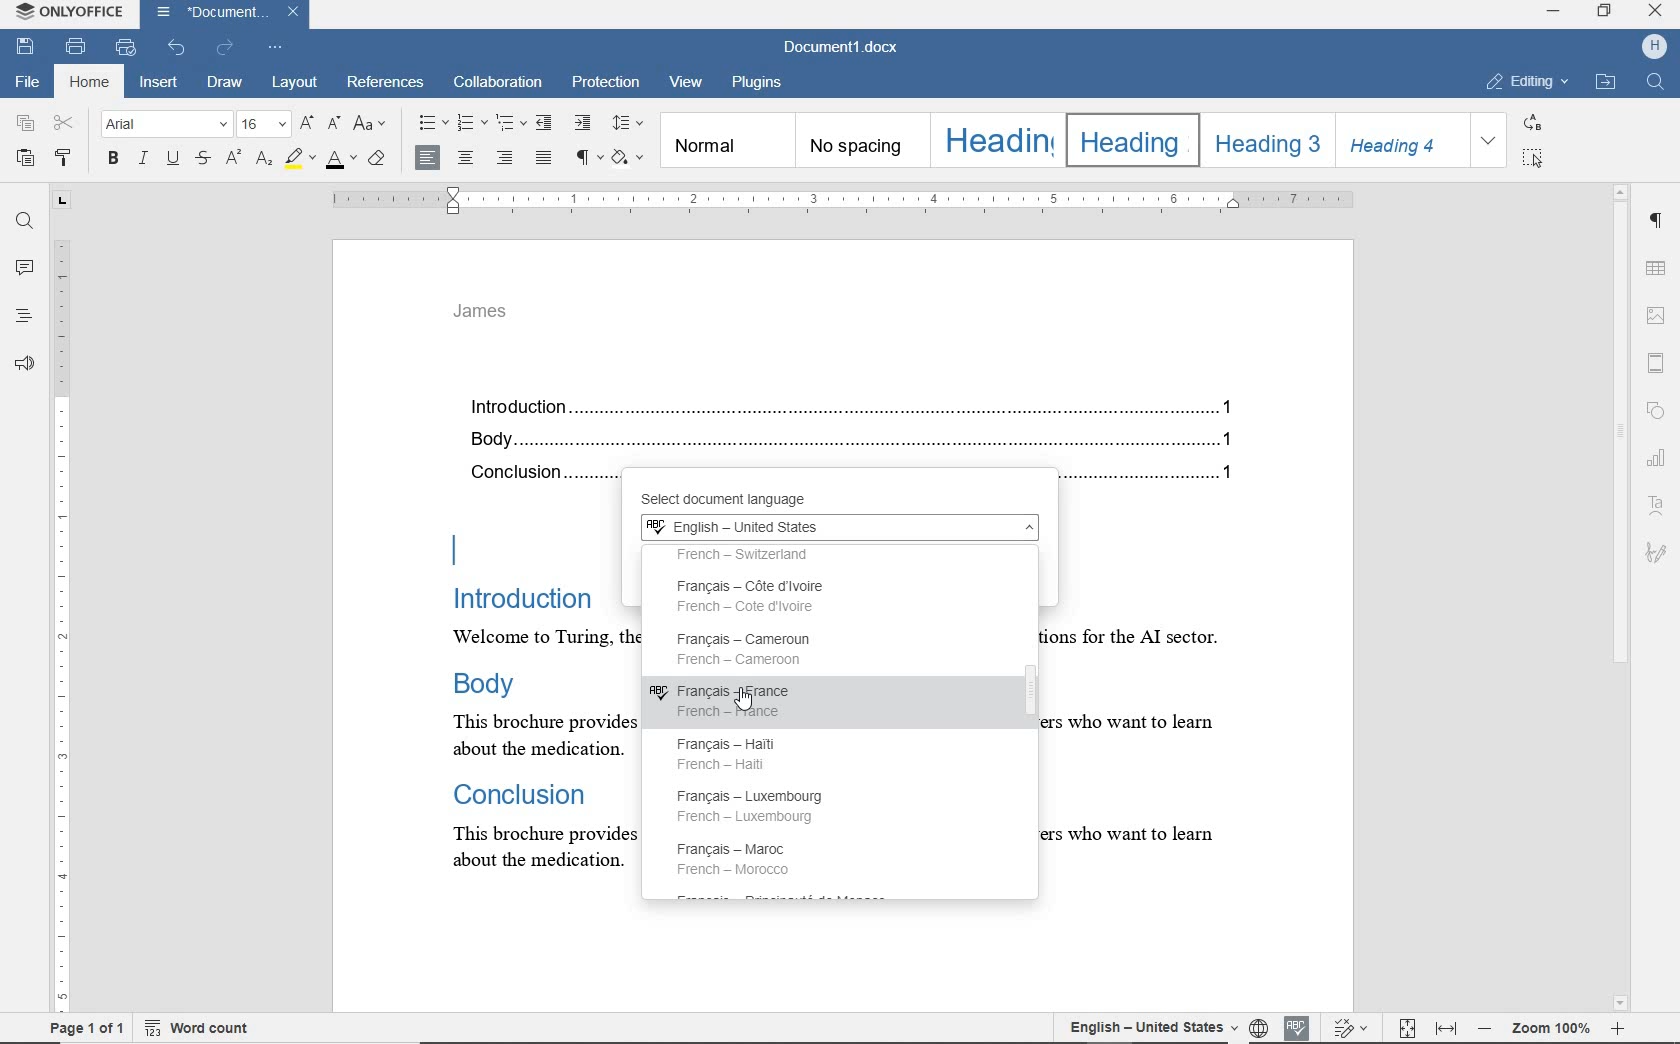 The width and height of the screenshot is (1680, 1044). I want to click on set document language, so click(1143, 1026).